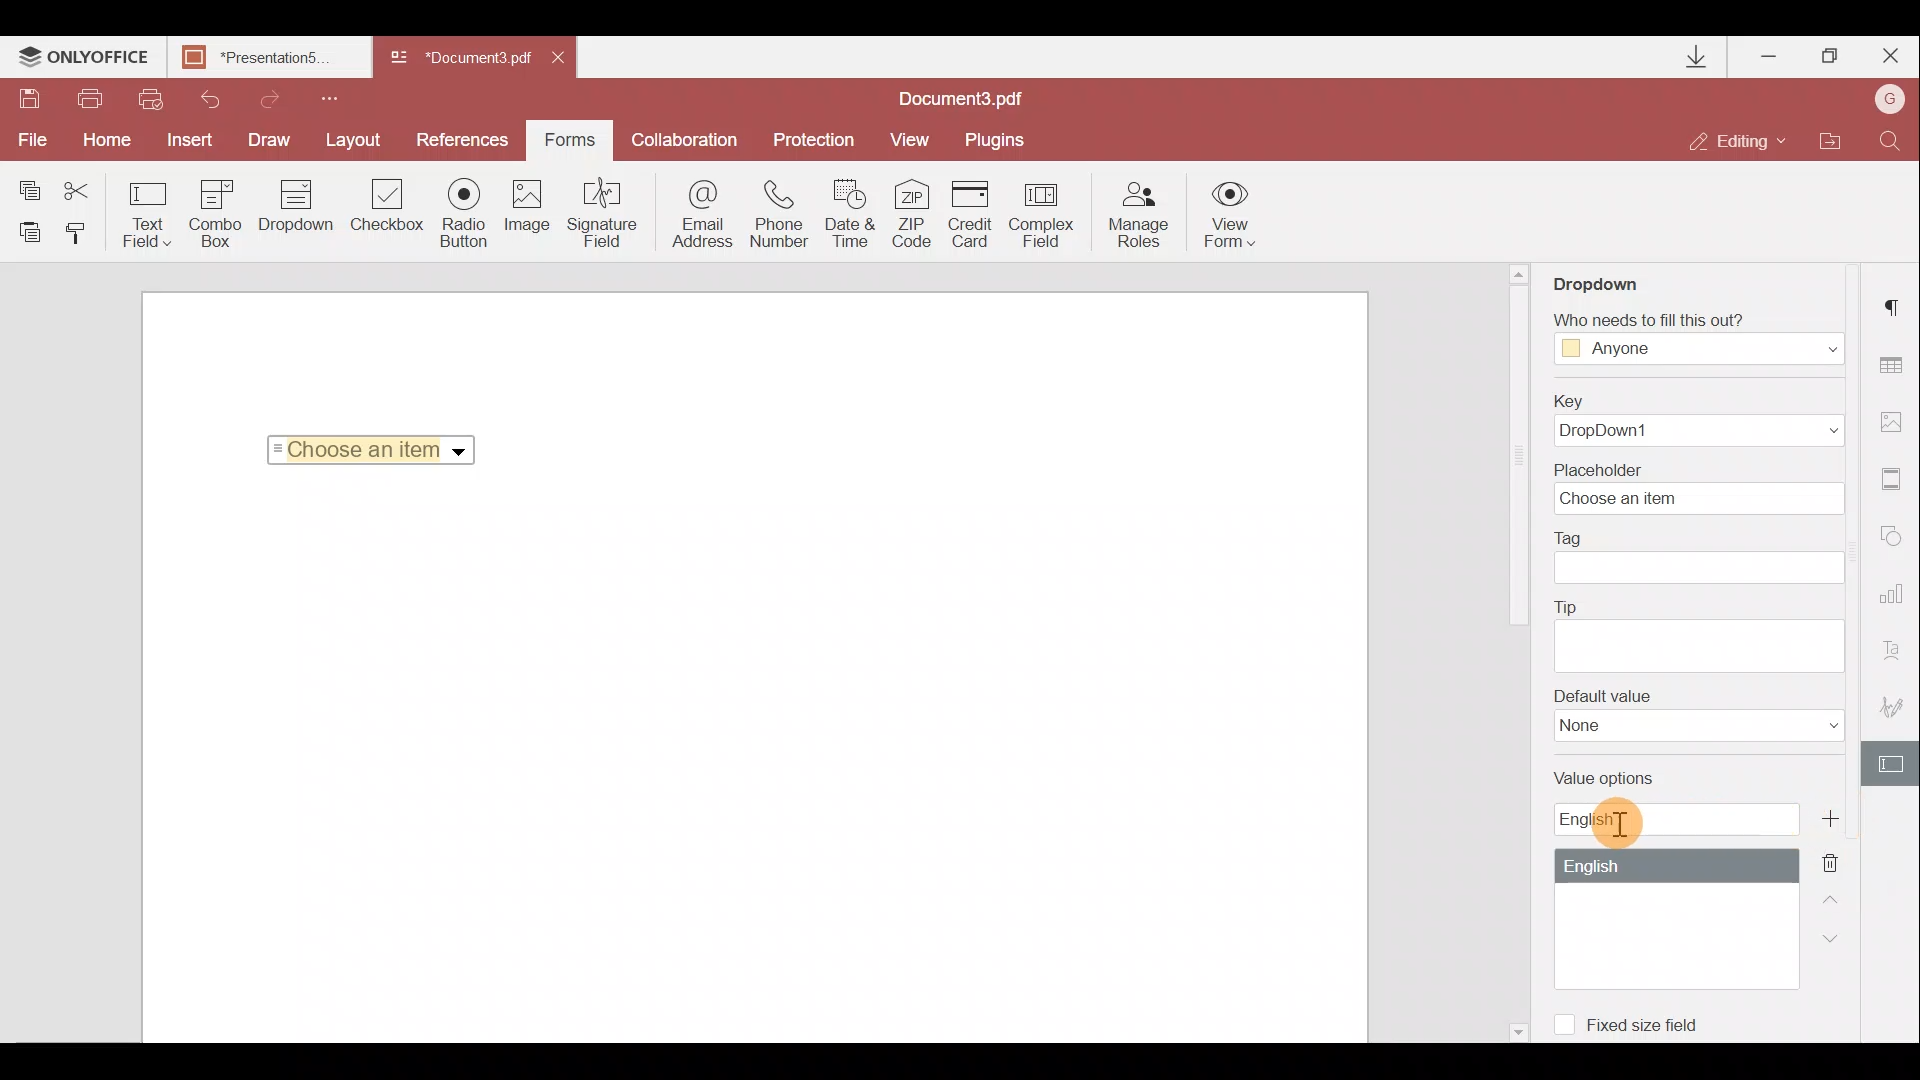 Image resolution: width=1920 pixels, height=1080 pixels. What do you see at coordinates (30, 231) in the screenshot?
I see `Paste` at bounding box center [30, 231].